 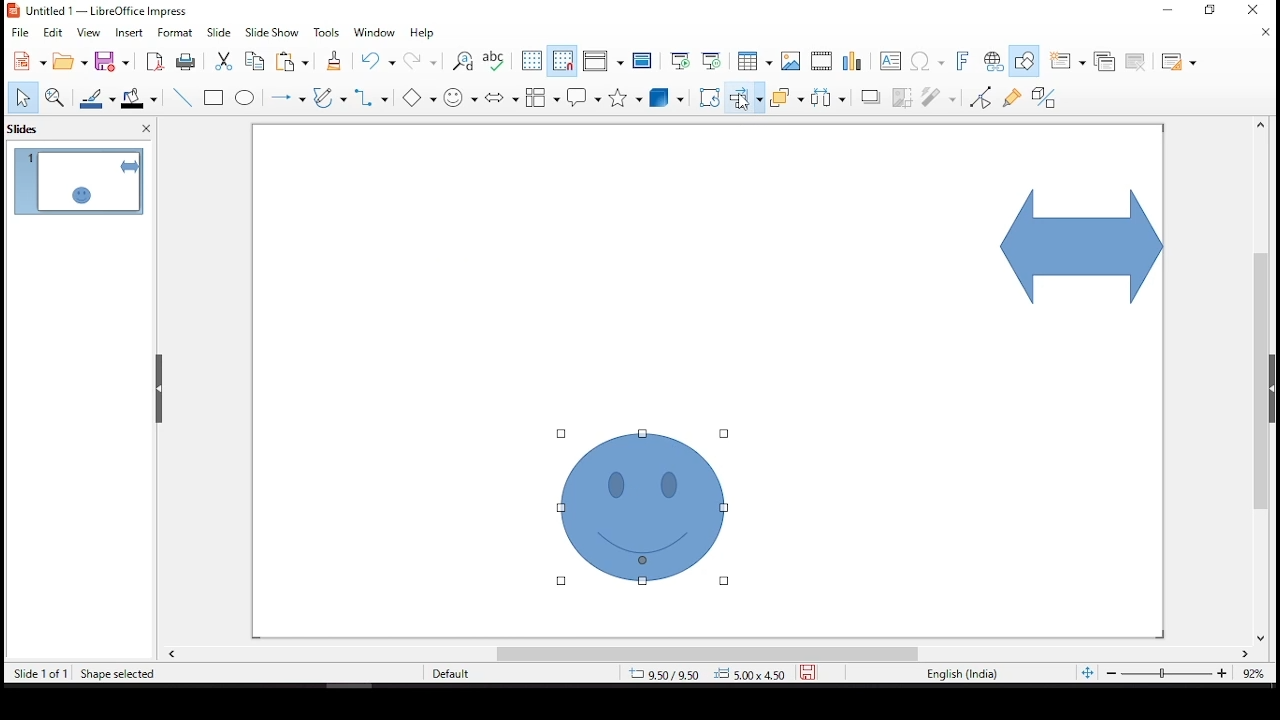 What do you see at coordinates (377, 33) in the screenshot?
I see `window` at bounding box center [377, 33].